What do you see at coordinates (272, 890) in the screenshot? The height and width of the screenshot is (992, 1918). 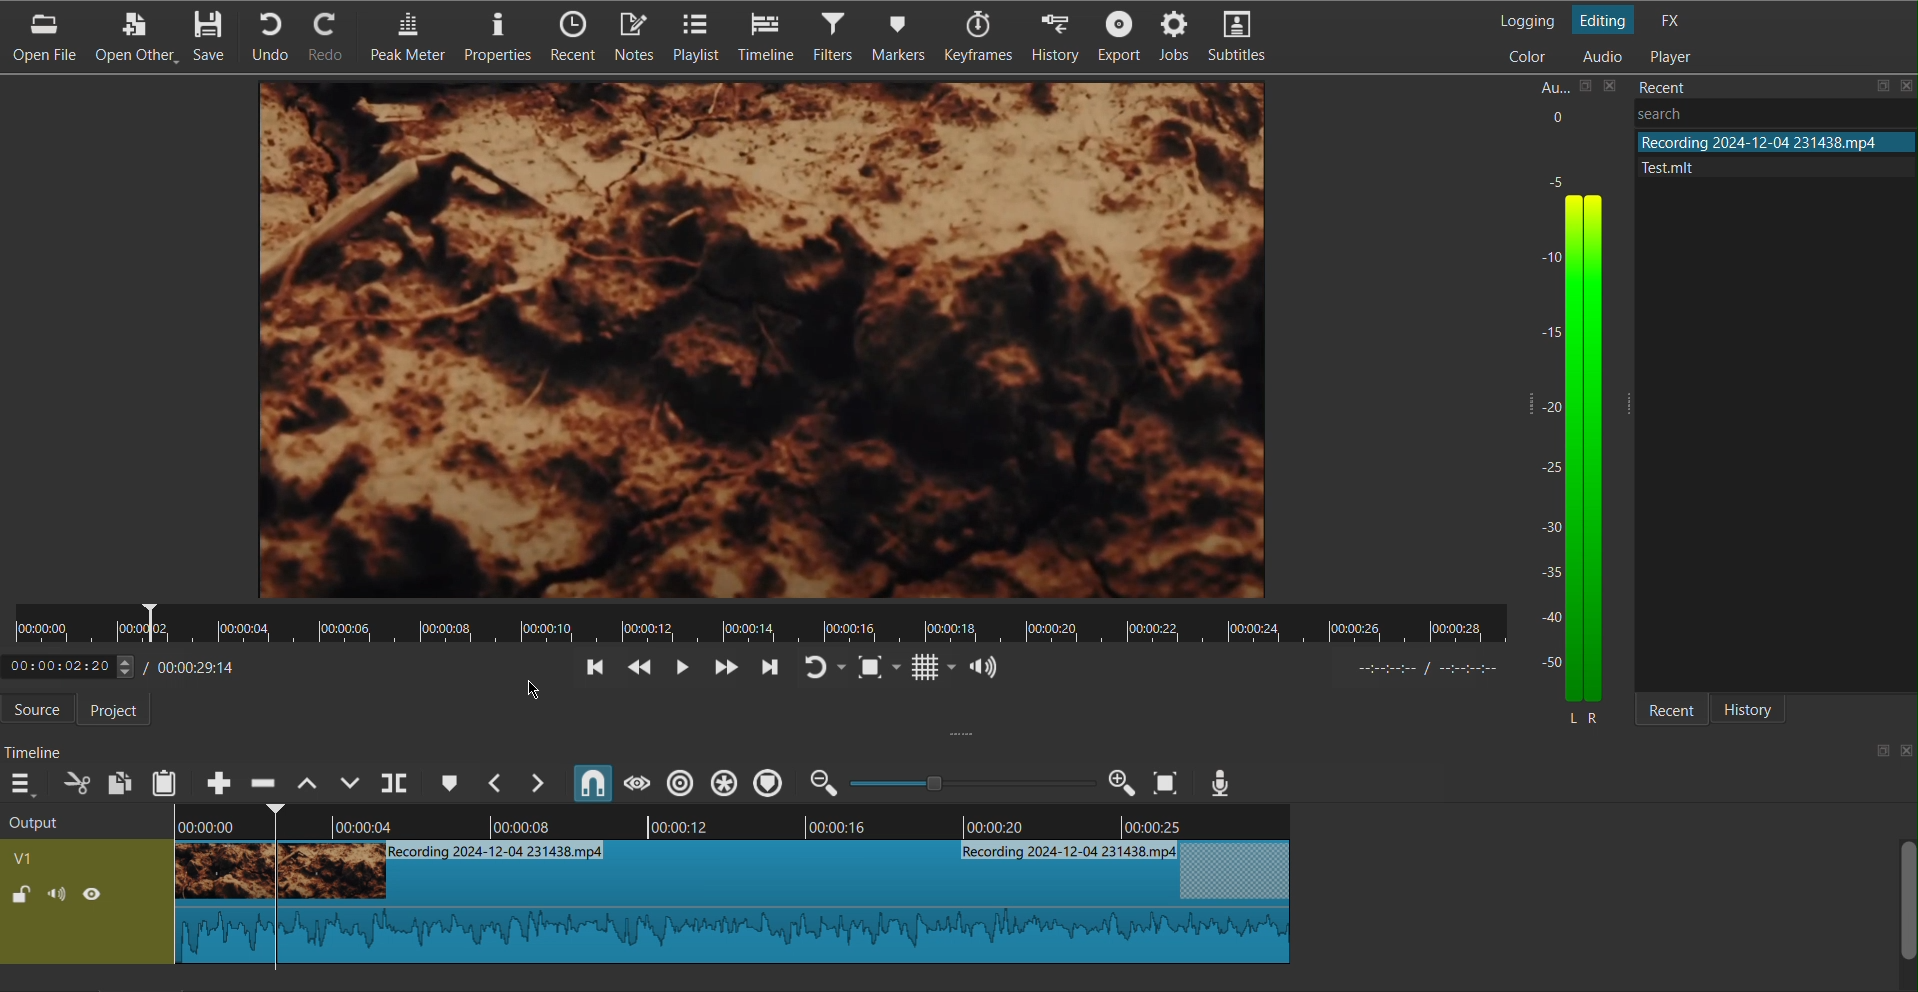 I see `Cut` at bounding box center [272, 890].